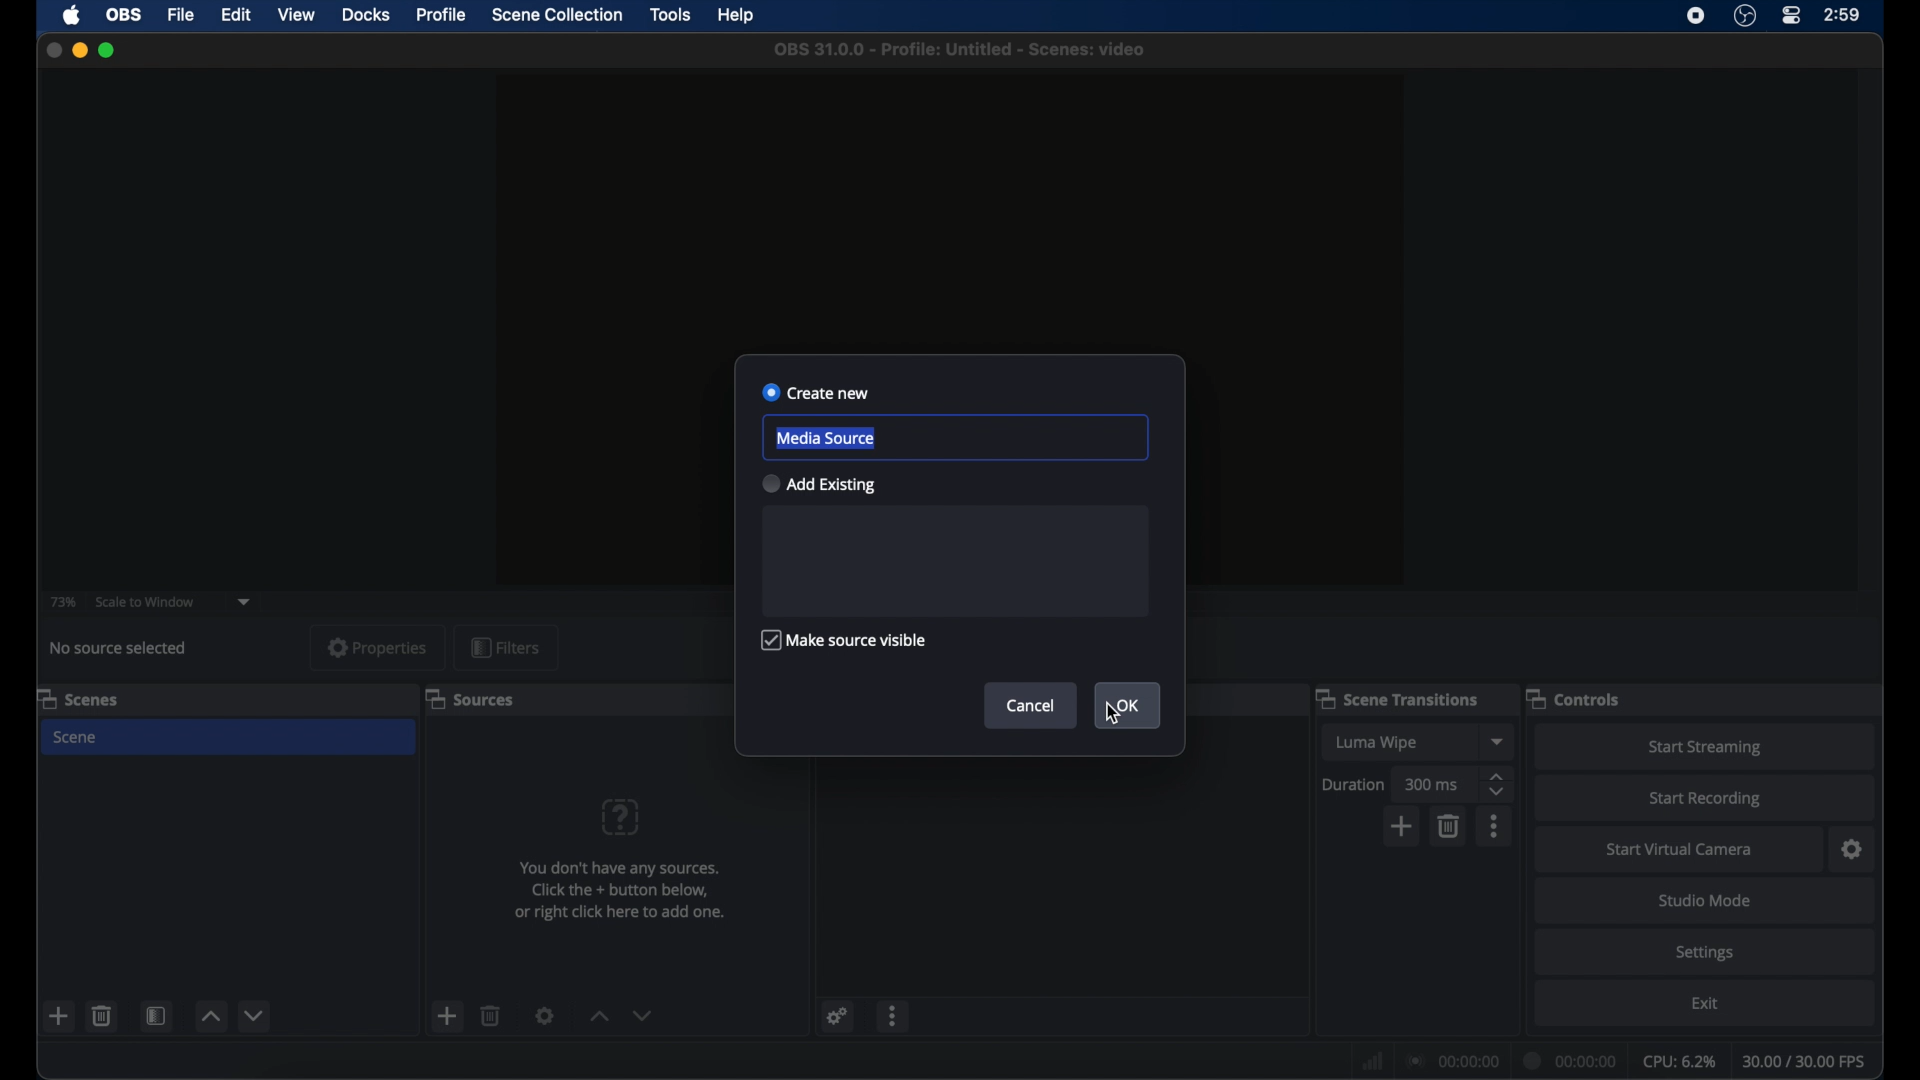 The width and height of the screenshot is (1920, 1080). Describe the element at coordinates (671, 15) in the screenshot. I see `tools` at that location.